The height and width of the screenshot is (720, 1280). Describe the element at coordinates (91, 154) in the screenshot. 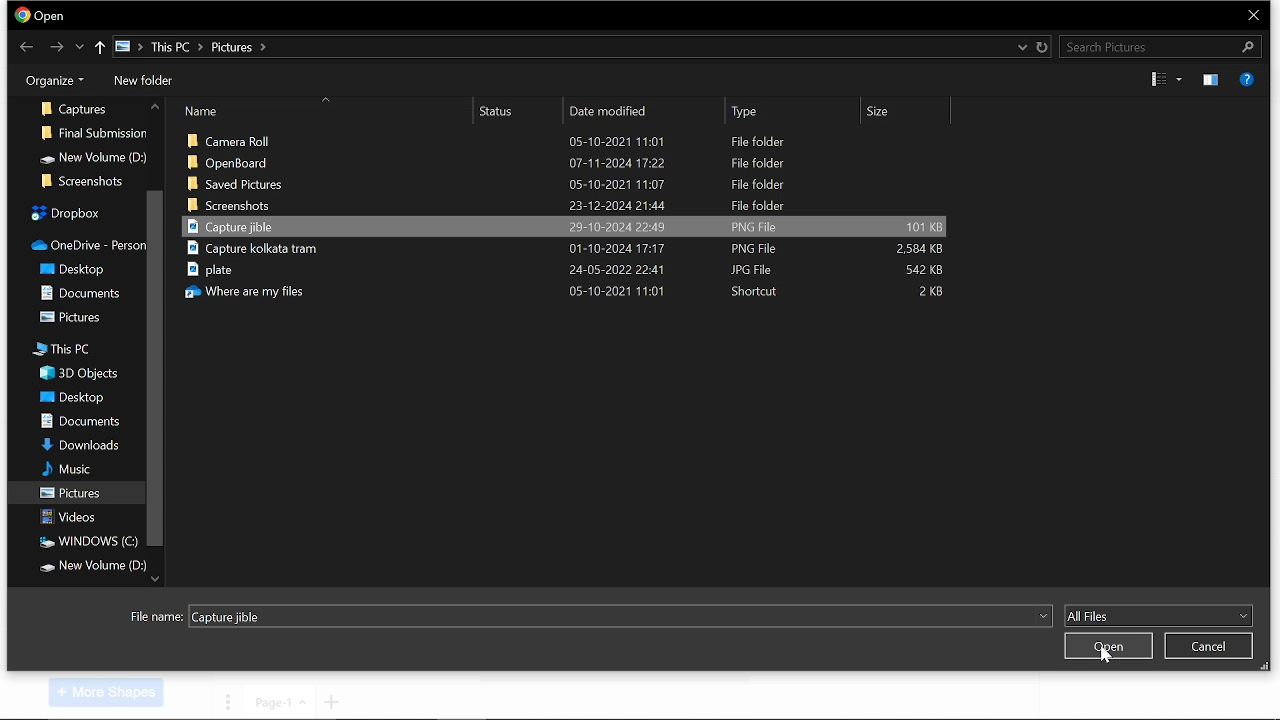

I see `folders` at that location.